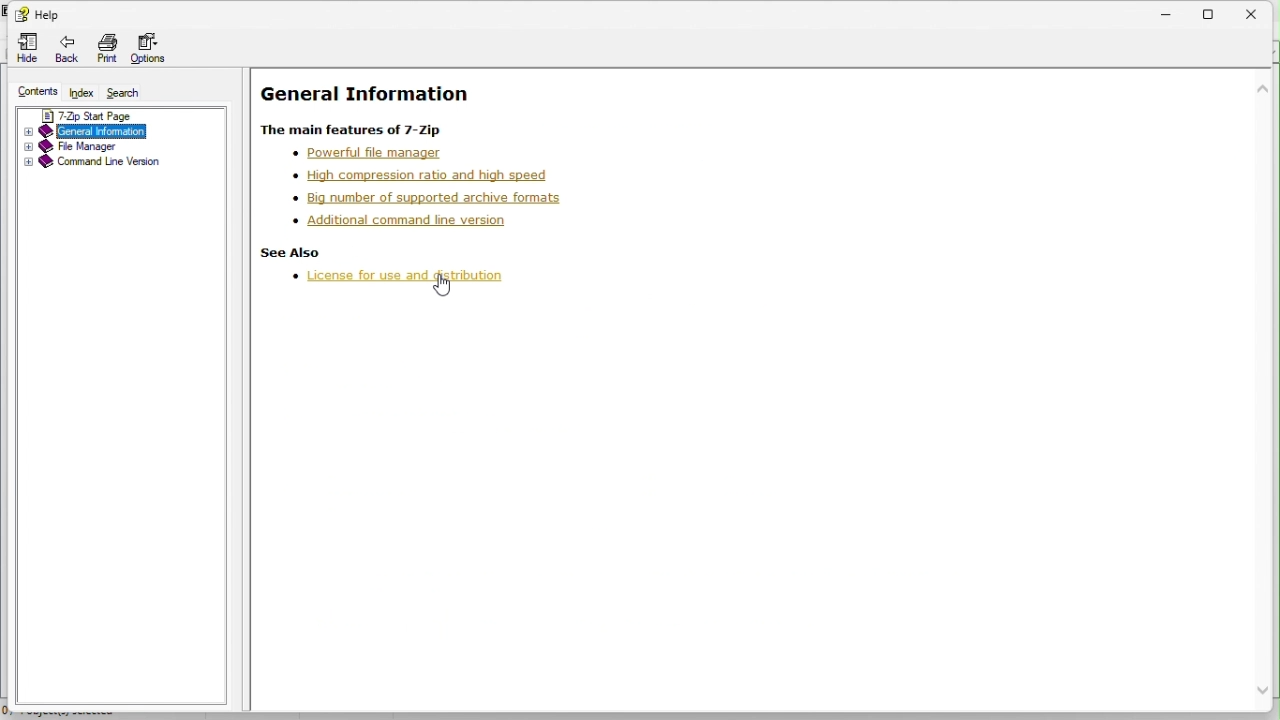 The height and width of the screenshot is (720, 1280). Describe the element at coordinates (122, 92) in the screenshot. I see `Search` at that location.